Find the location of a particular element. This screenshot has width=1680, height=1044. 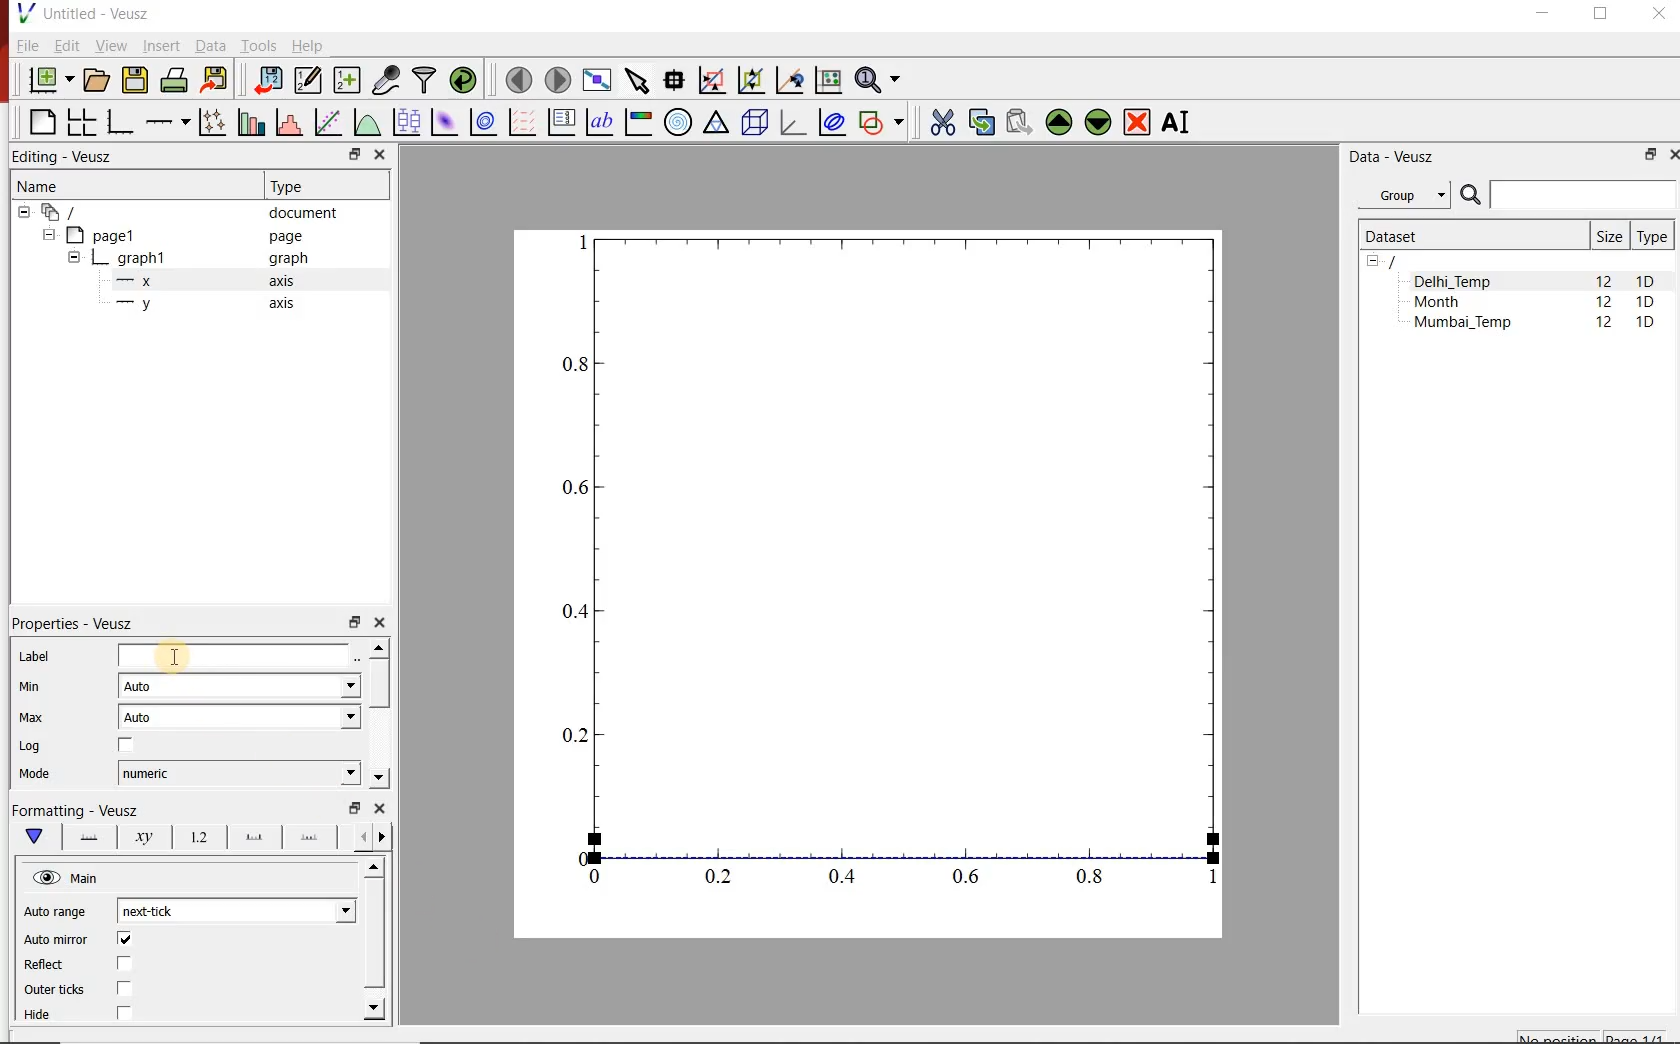

Mumbai_Temp is located at coordinates (1462, 324).